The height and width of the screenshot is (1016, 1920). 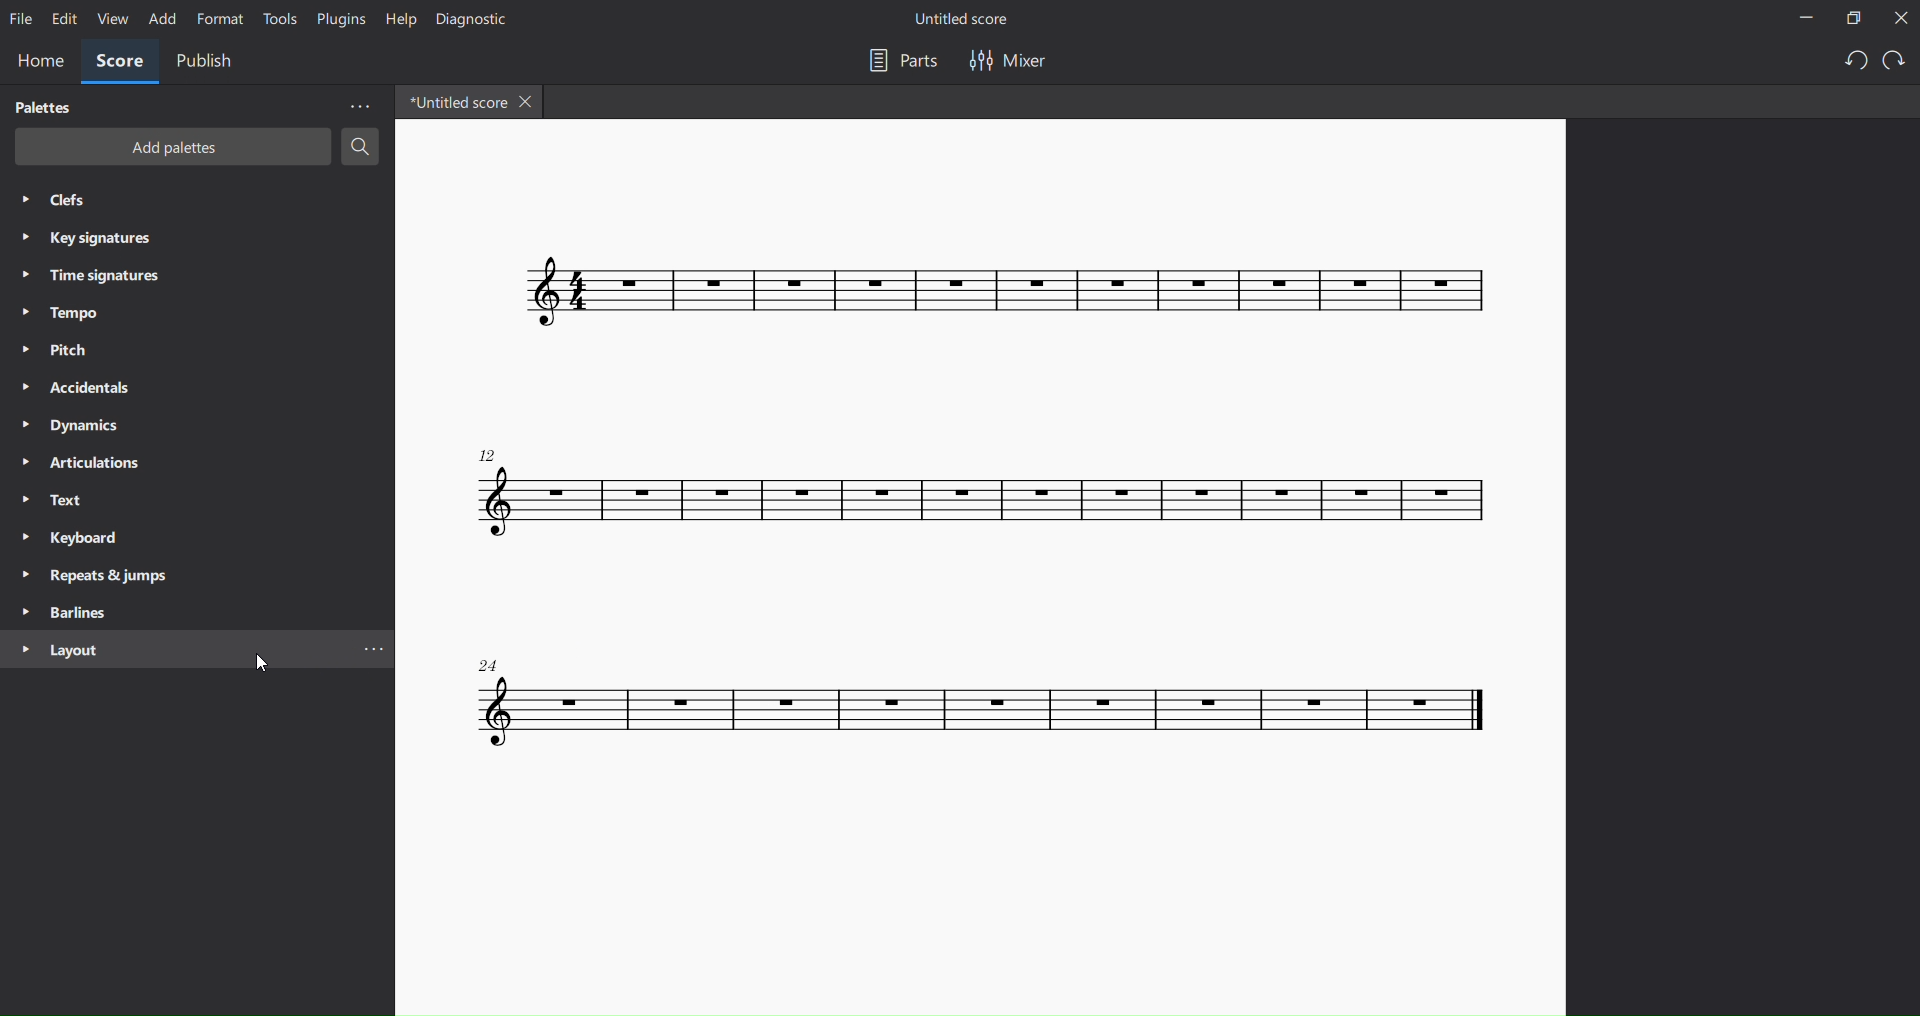 I want to click on redo, so click(x=1898, y=60).